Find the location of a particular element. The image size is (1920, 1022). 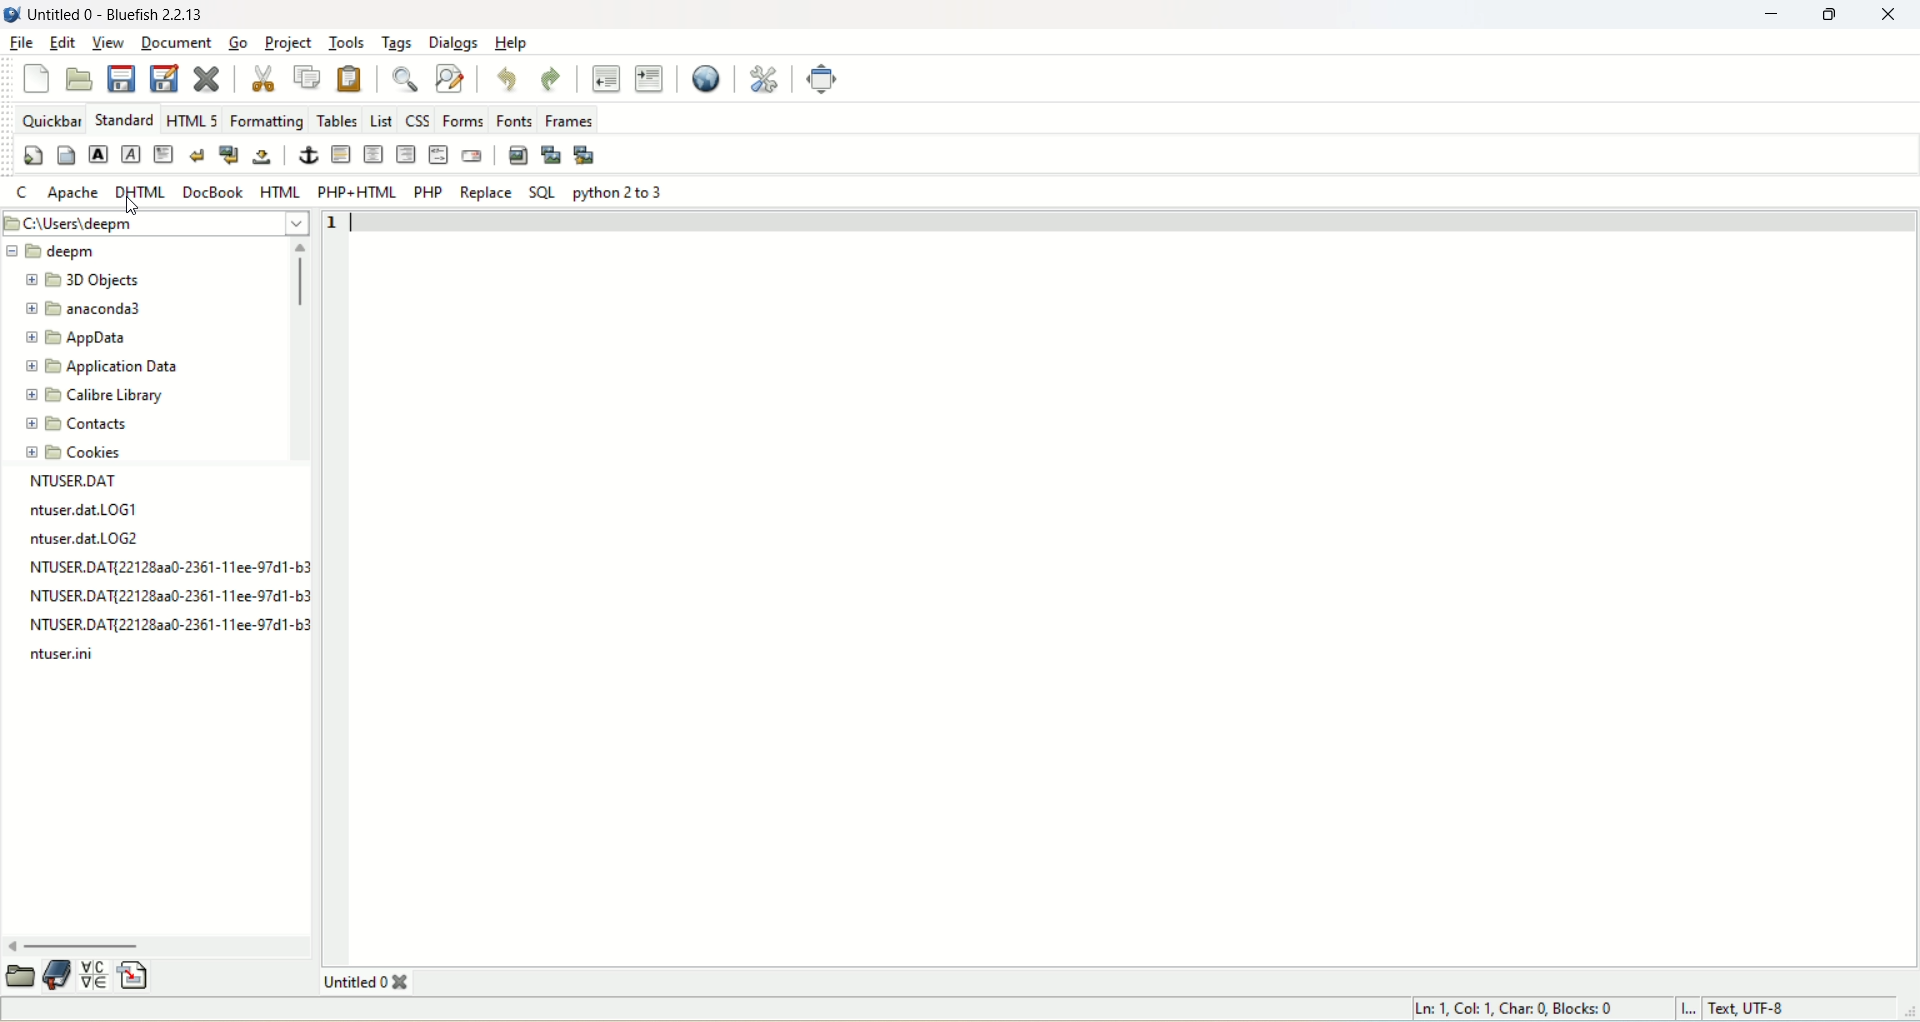

SQL is located at coordinates (541, 190).